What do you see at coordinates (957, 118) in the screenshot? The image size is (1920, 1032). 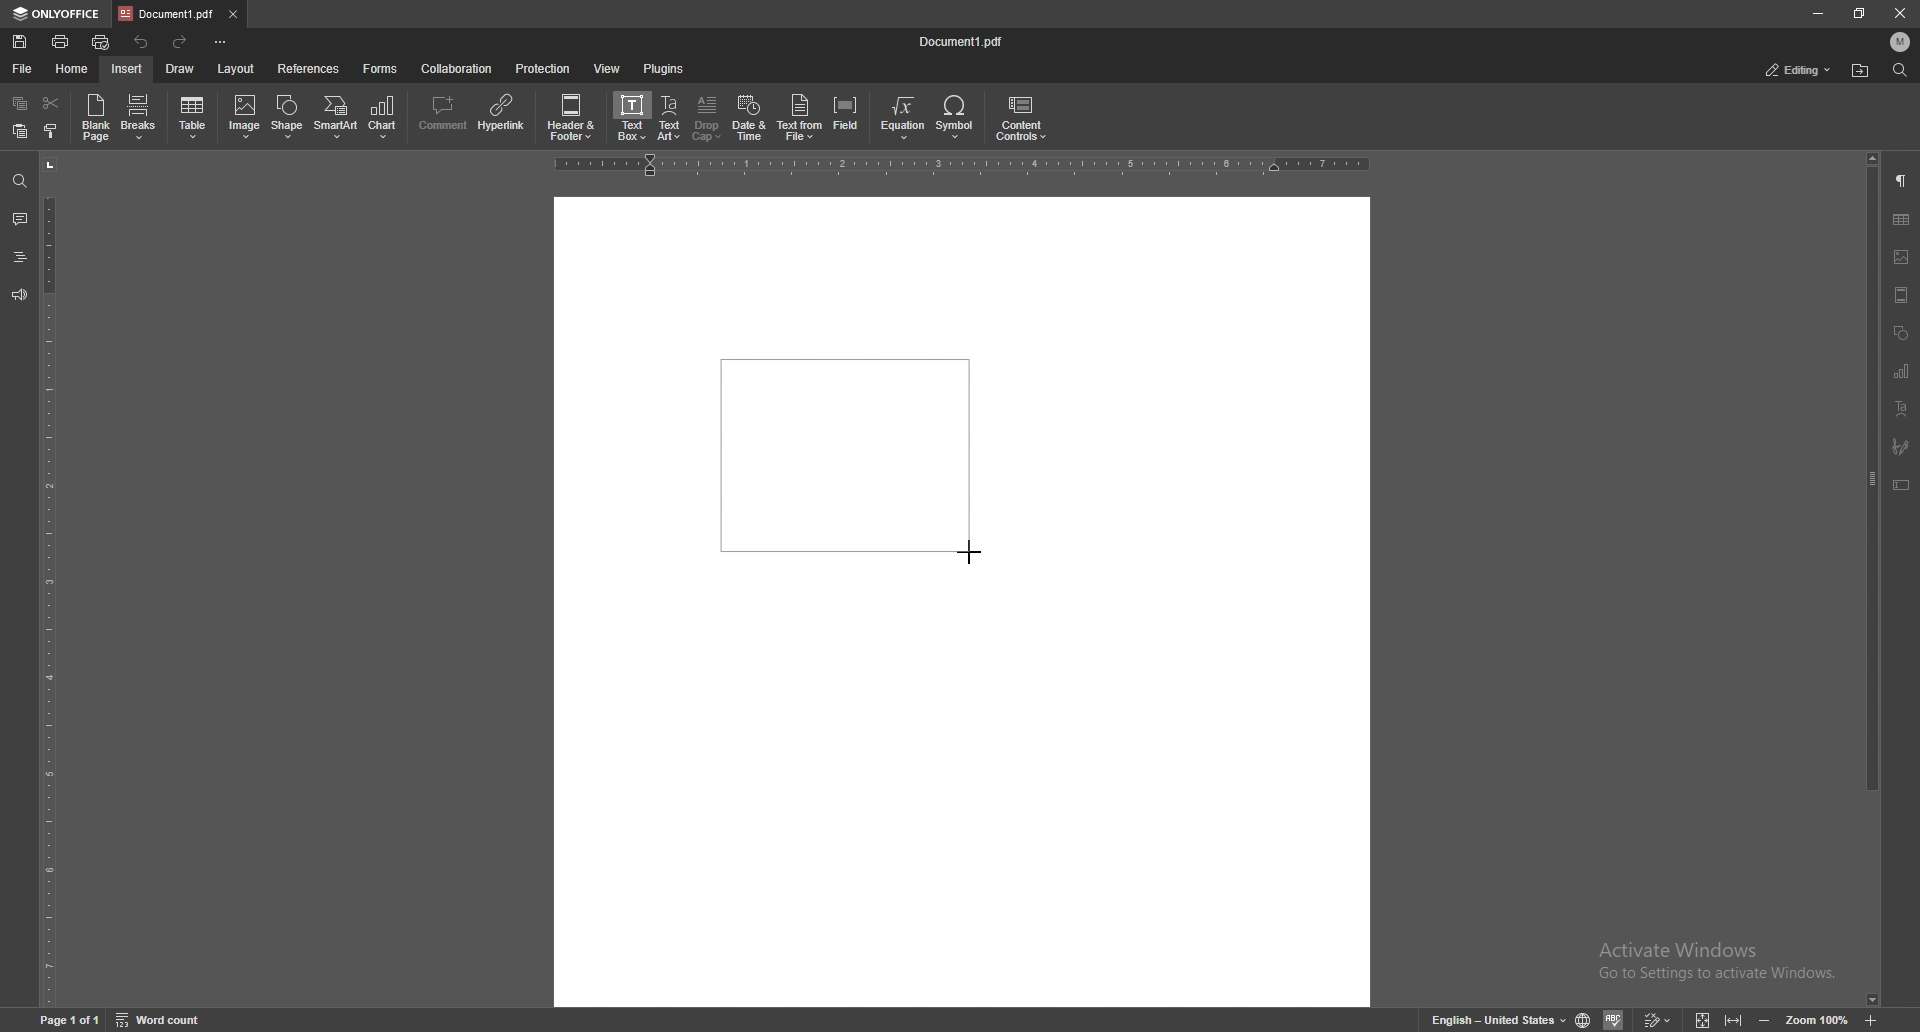 I see `symbol` at bounding box center [957, 118].